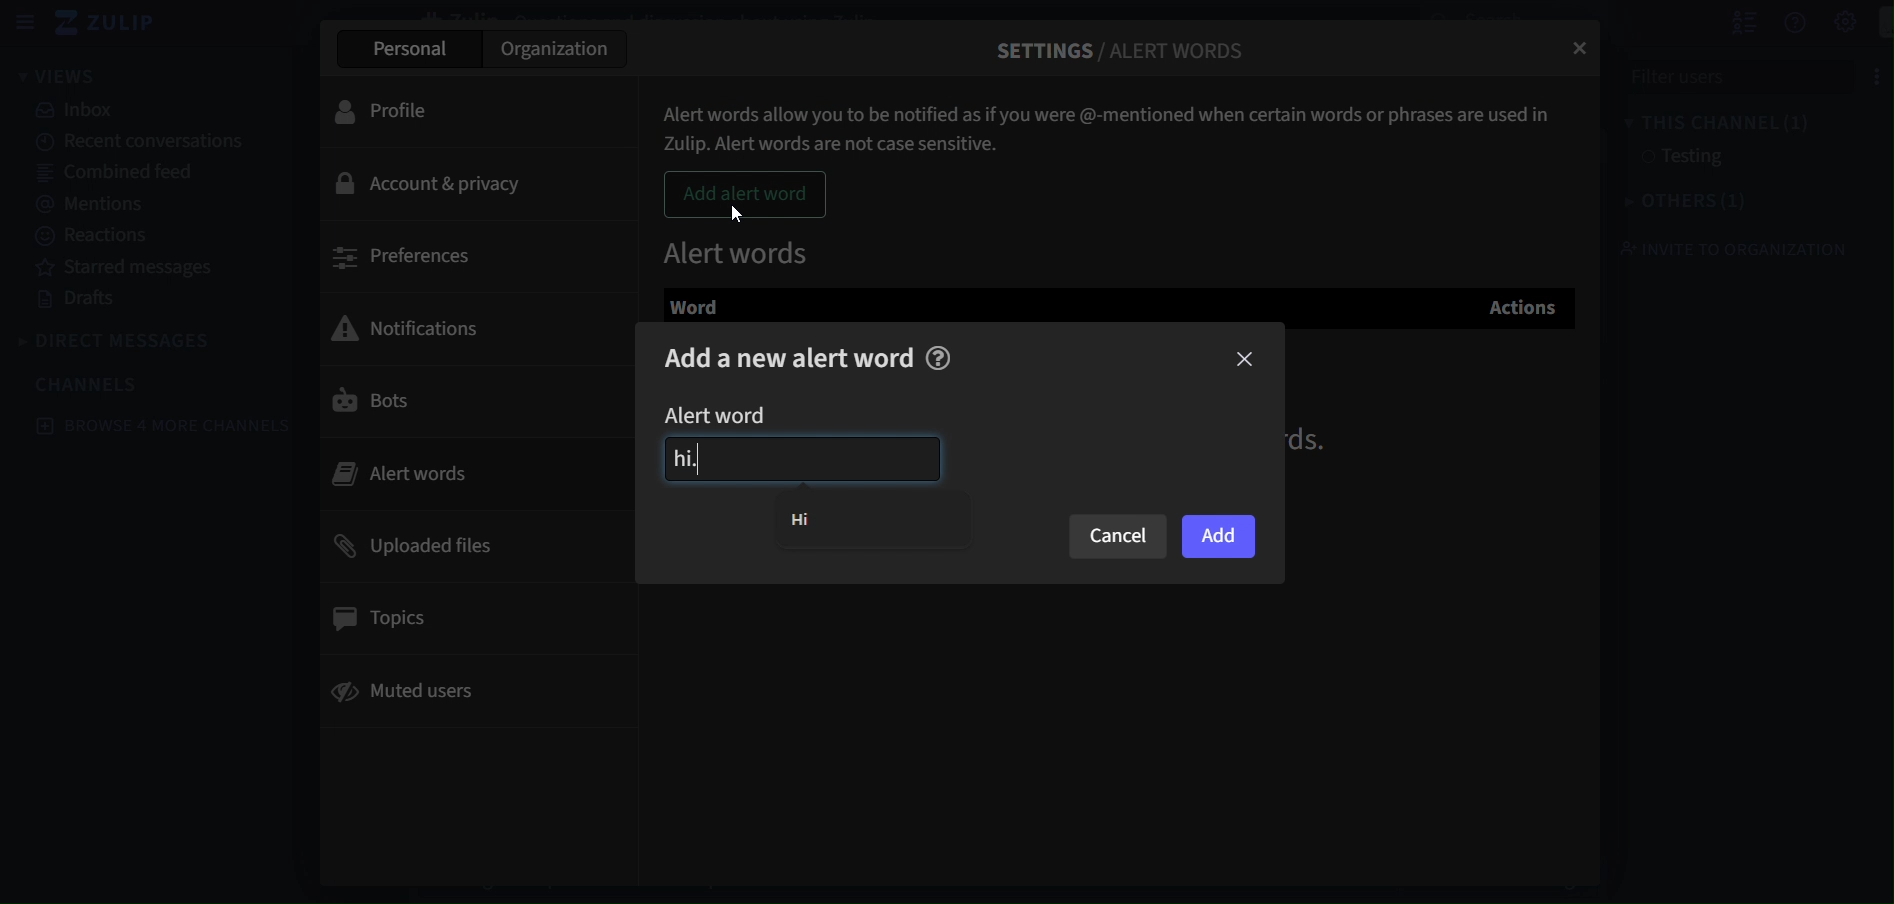 The width and height of the screenshot is (1894, 904). Describe the element at coordinates (1683, 159) in the screenshot. I see `testing` at that location.